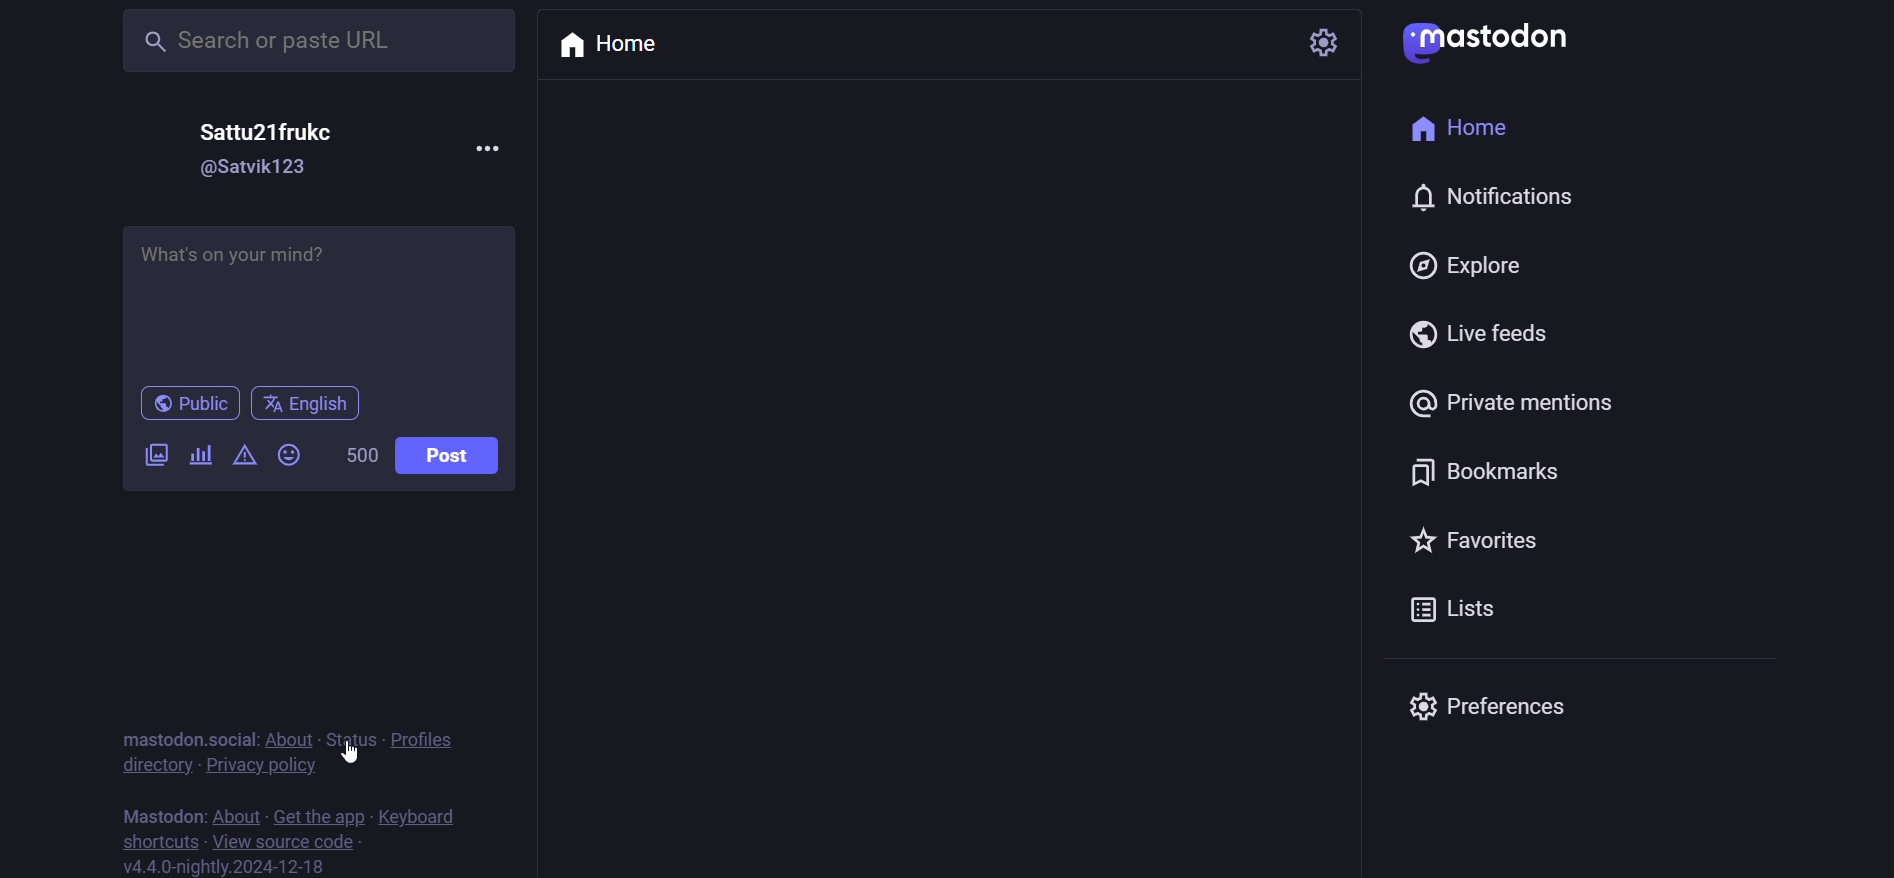 This screenshot has width=1894, height=878. What do you see at coordinates (161, 813) in the screenshot?
I see `mastodon` at bounding box center [161, 813].